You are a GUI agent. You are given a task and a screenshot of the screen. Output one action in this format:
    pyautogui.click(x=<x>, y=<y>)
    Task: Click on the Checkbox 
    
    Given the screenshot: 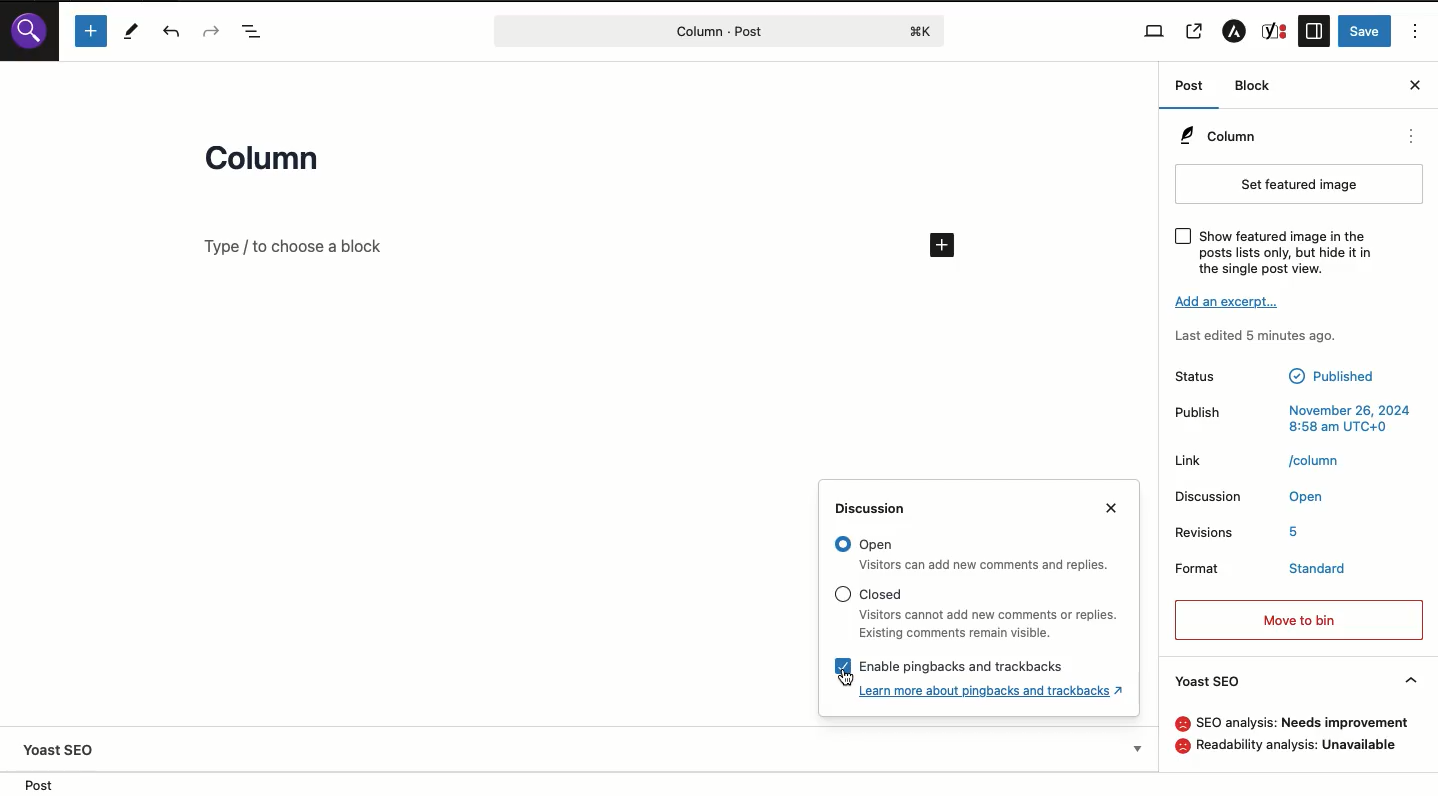 What is the action you would take?
    pyautogui.click(x=844, y=666)
    